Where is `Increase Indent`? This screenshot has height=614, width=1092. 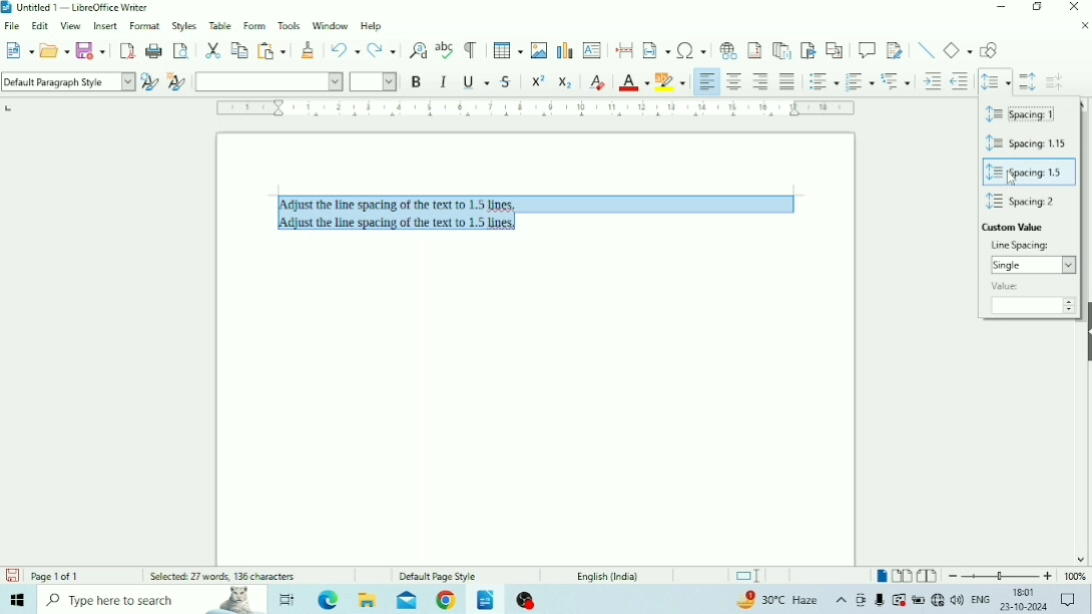
Increase Indent is located at coordinates (933, 82).